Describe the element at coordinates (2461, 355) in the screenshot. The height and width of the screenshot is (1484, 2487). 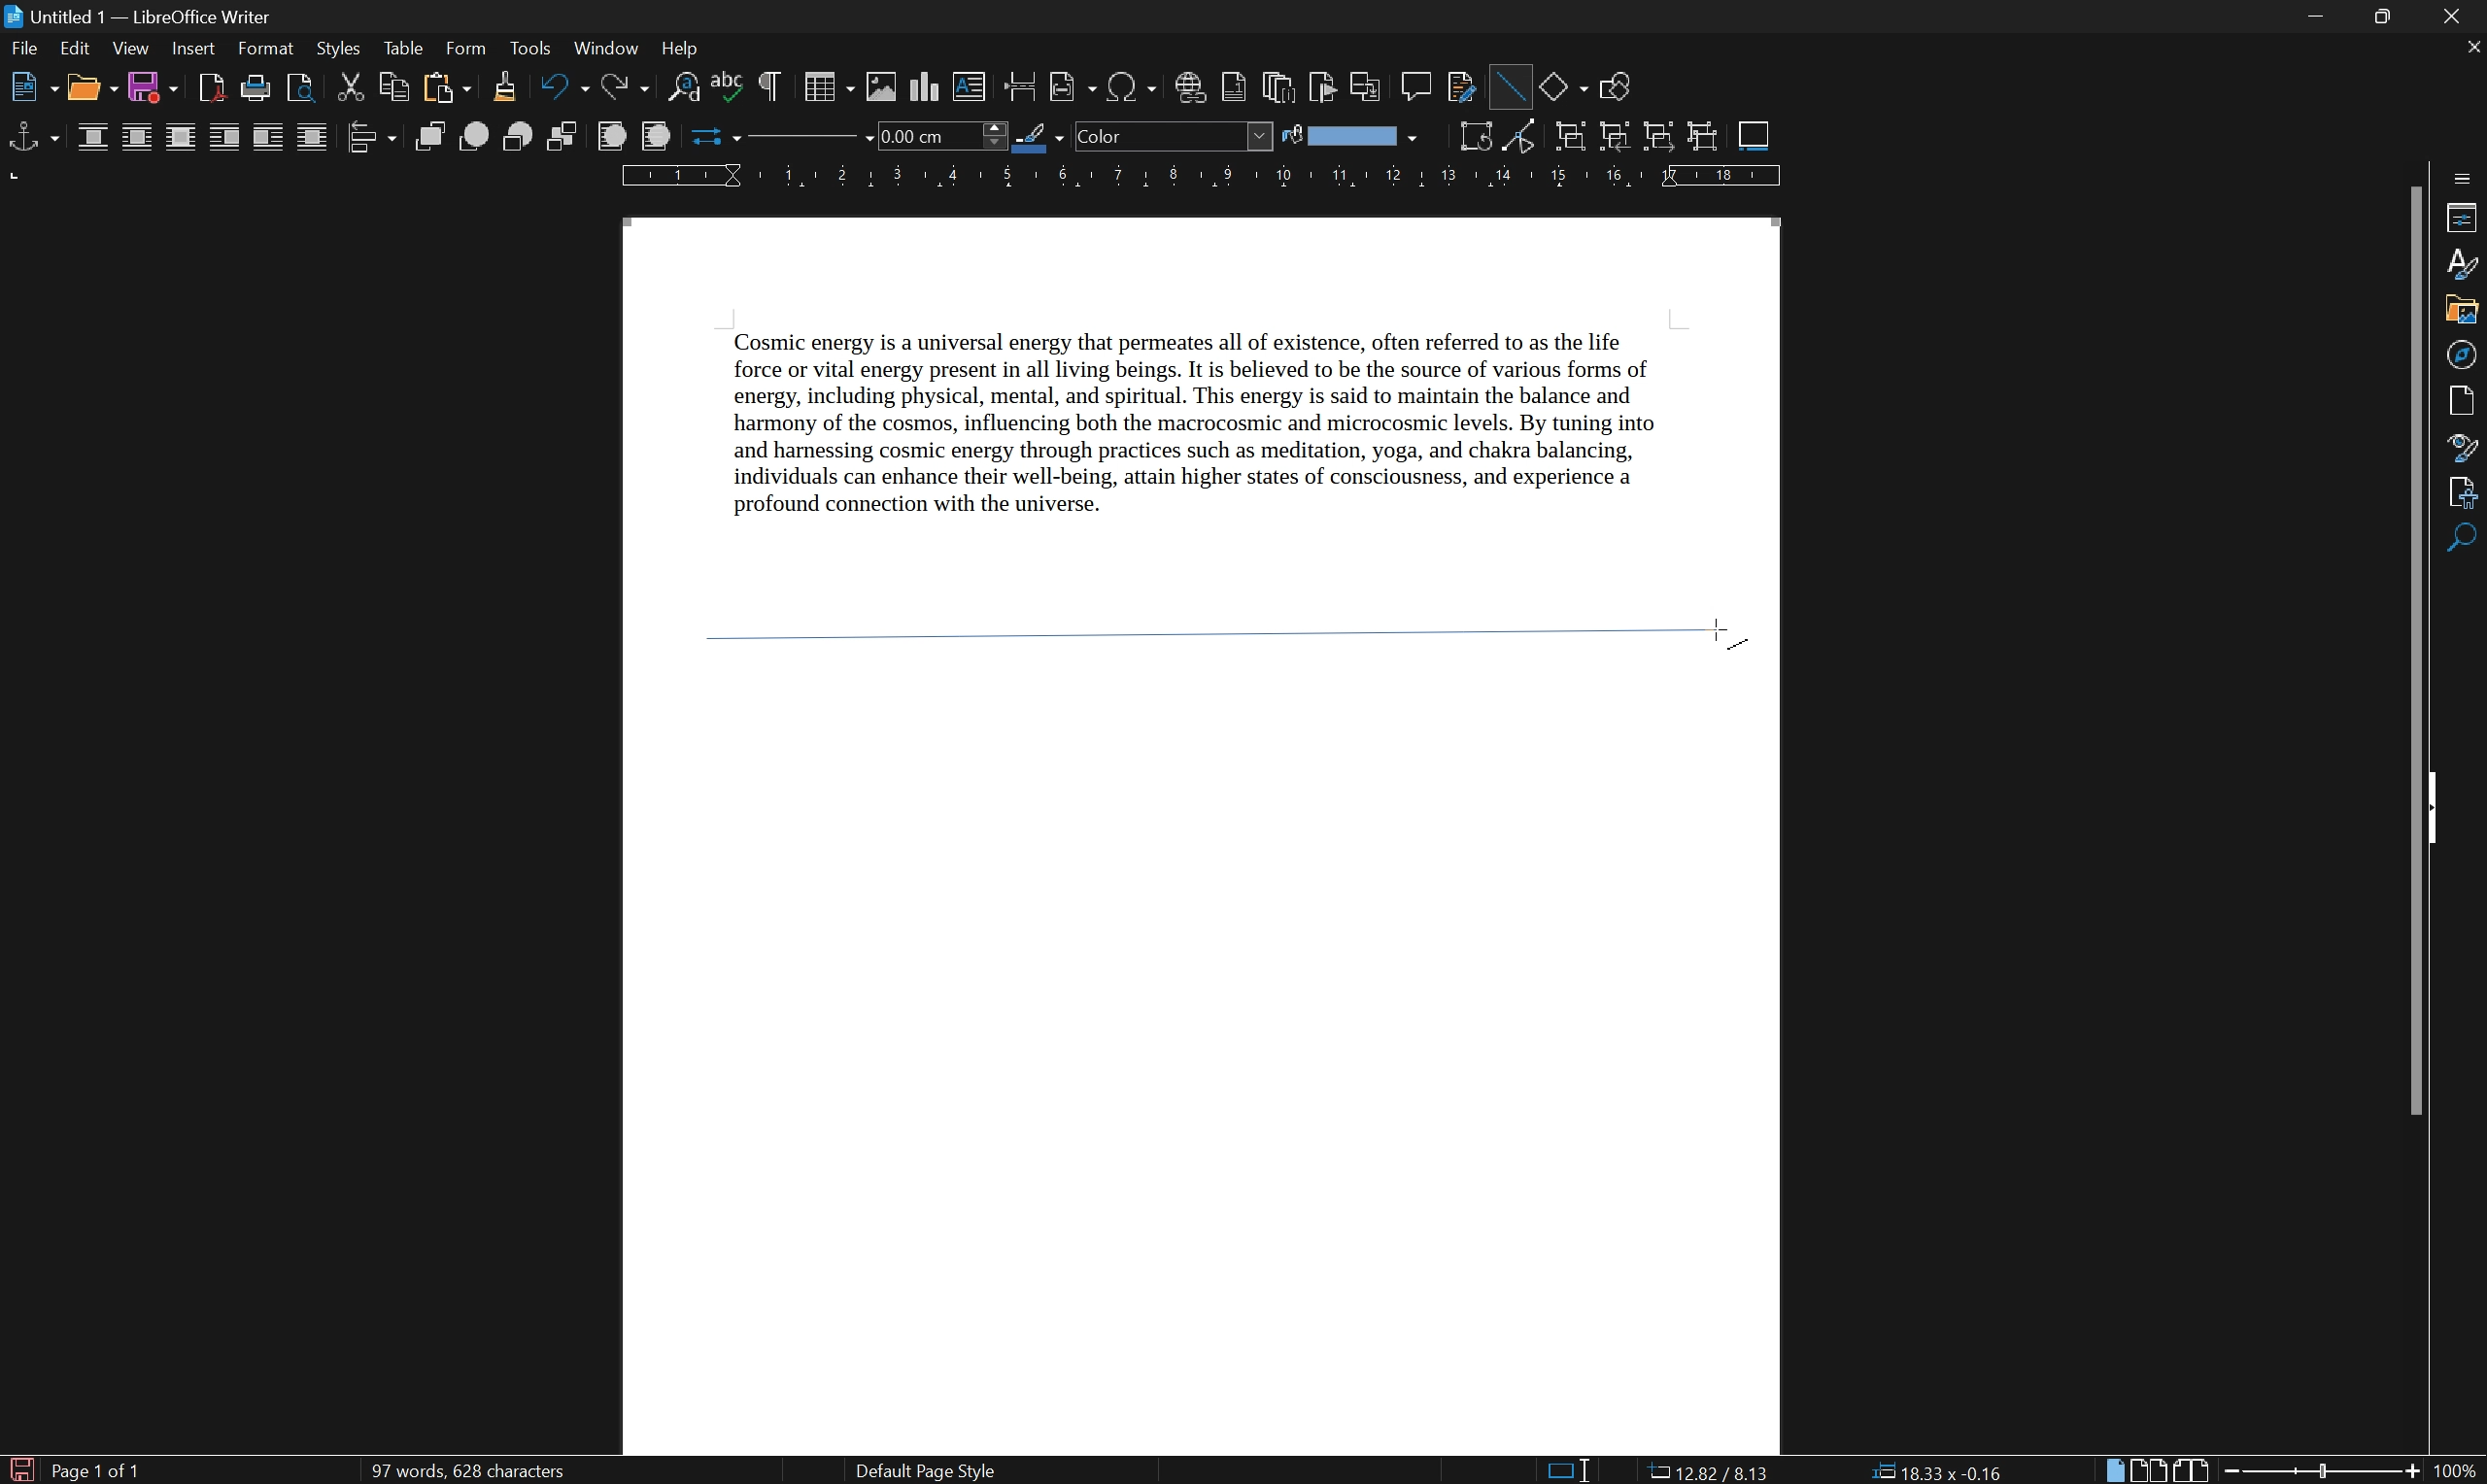
I see `navigator` at that location.